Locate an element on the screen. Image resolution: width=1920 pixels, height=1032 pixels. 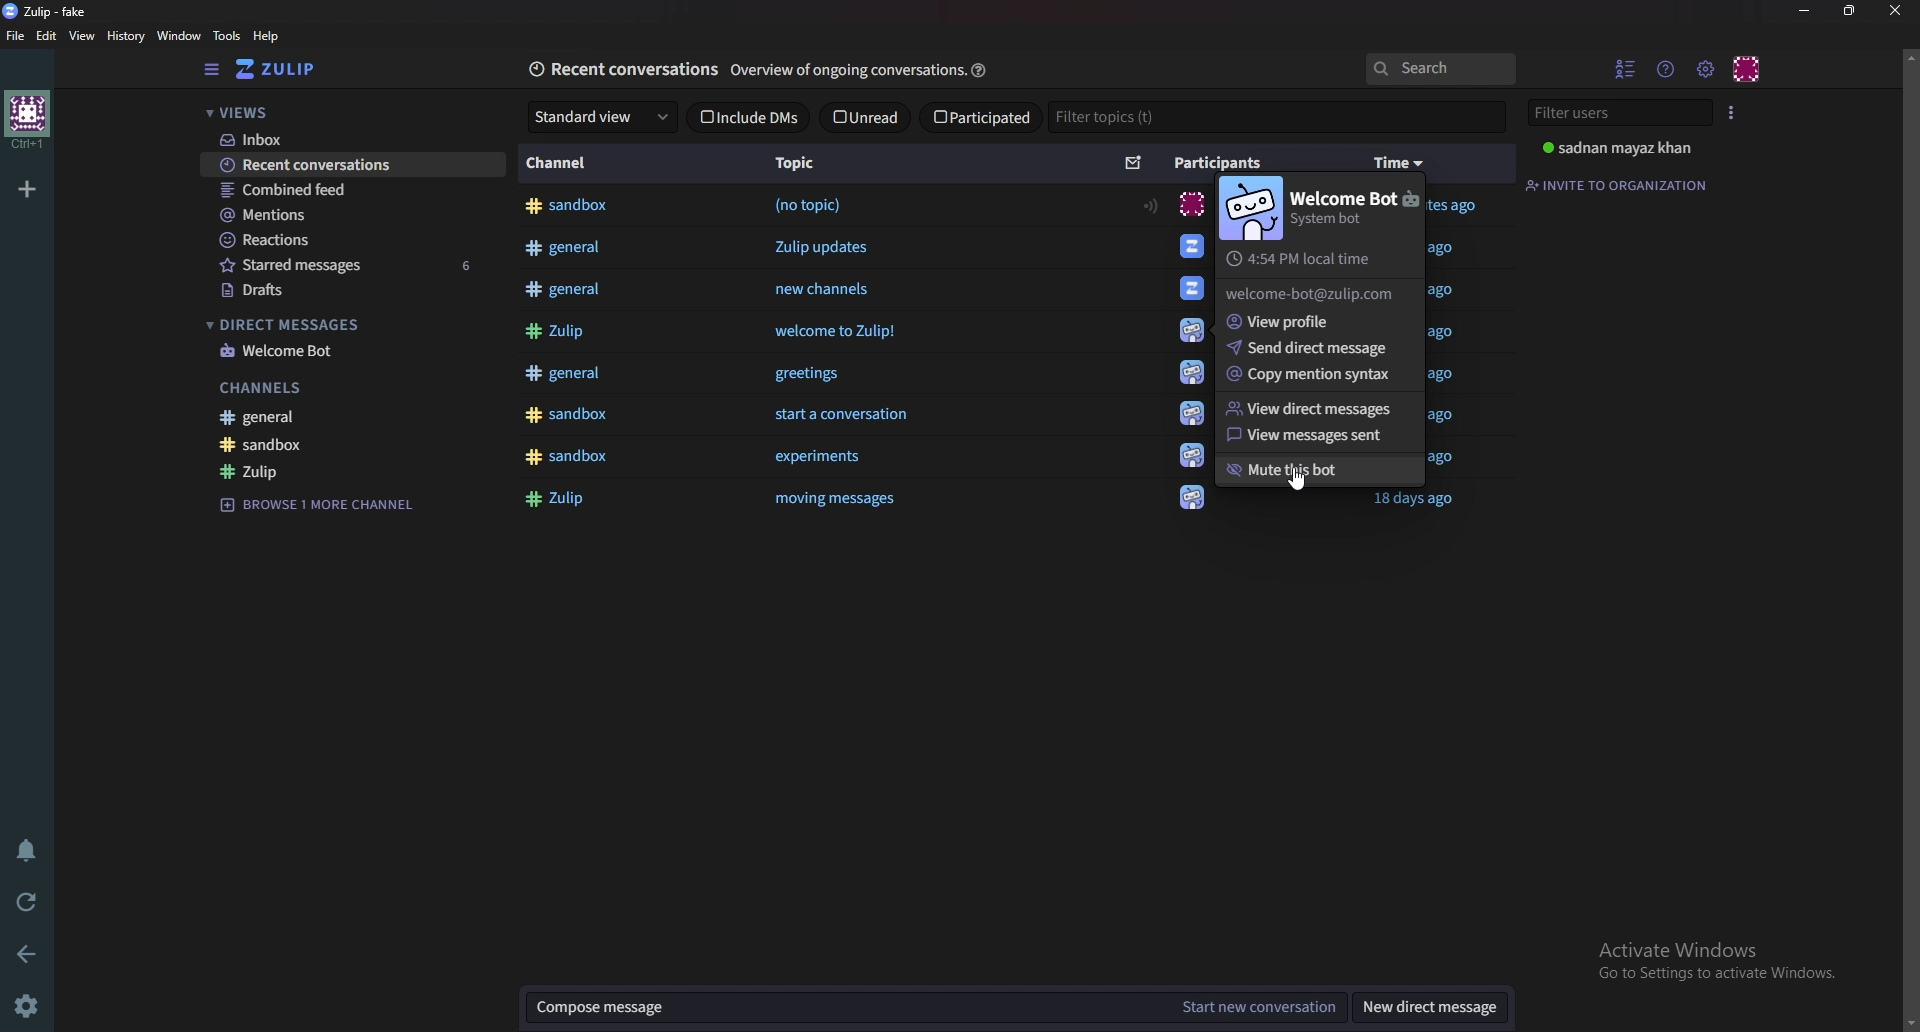
new channels is located at coordinates (824, 289).